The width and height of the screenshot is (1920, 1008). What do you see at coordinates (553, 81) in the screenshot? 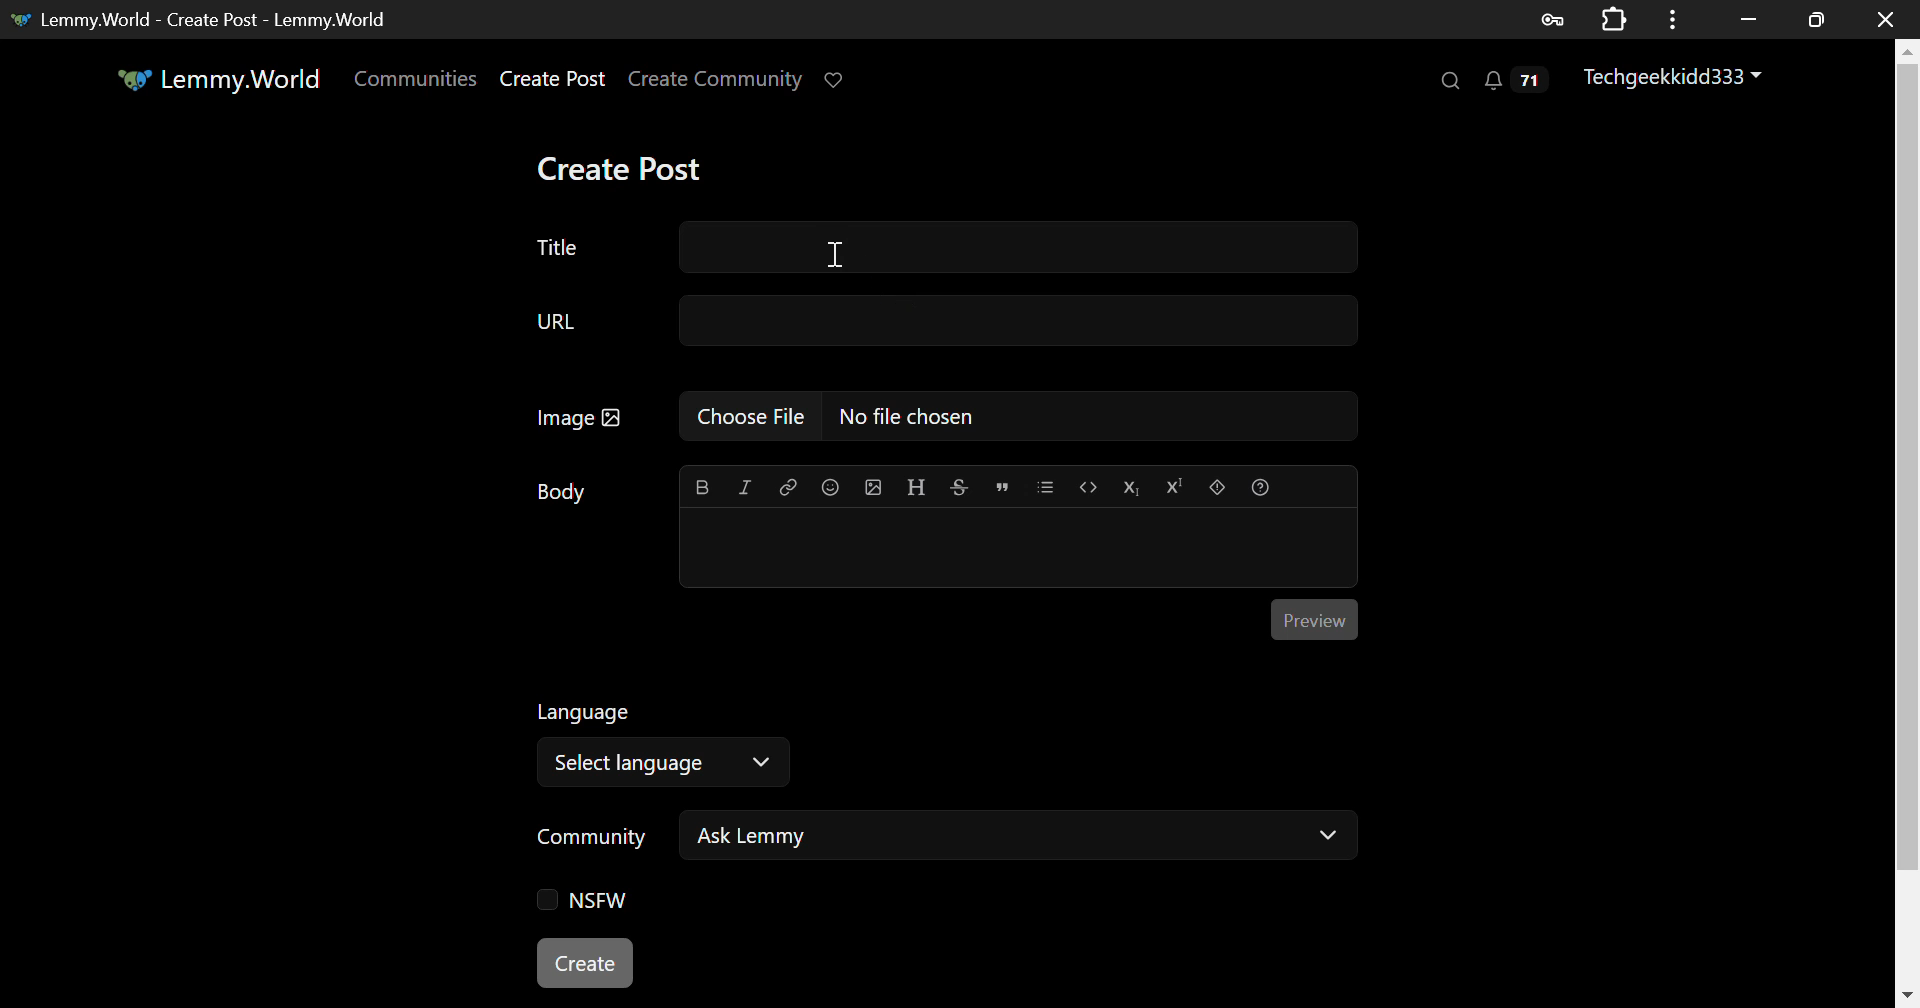
I see `Create Post` at bounding box center [553, 81].